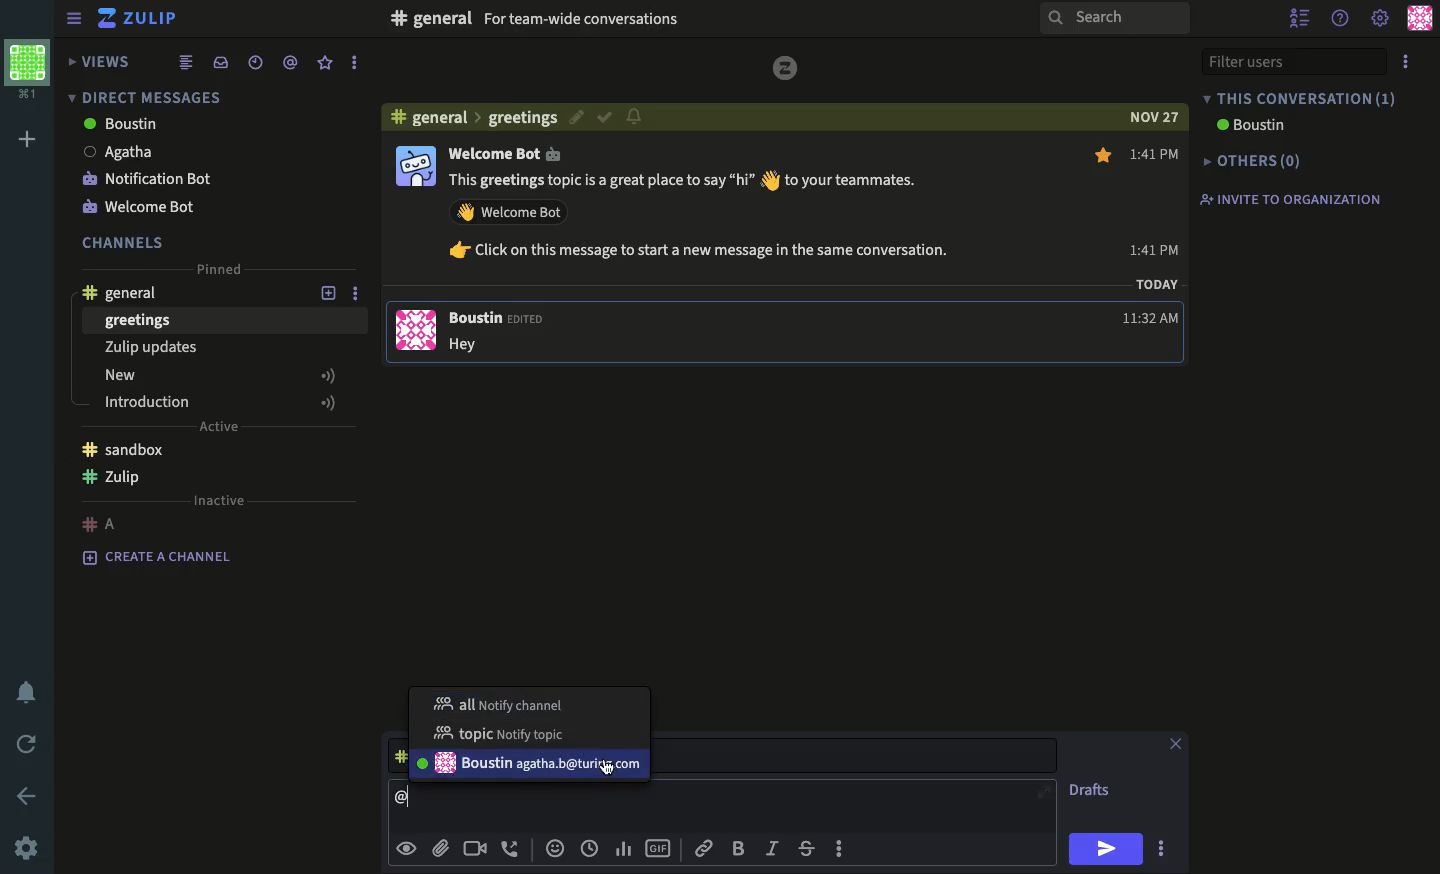  What do you see at coordinates (142, 96) in the screenshot?
I see `direct message` at bounding box center [142, 96].